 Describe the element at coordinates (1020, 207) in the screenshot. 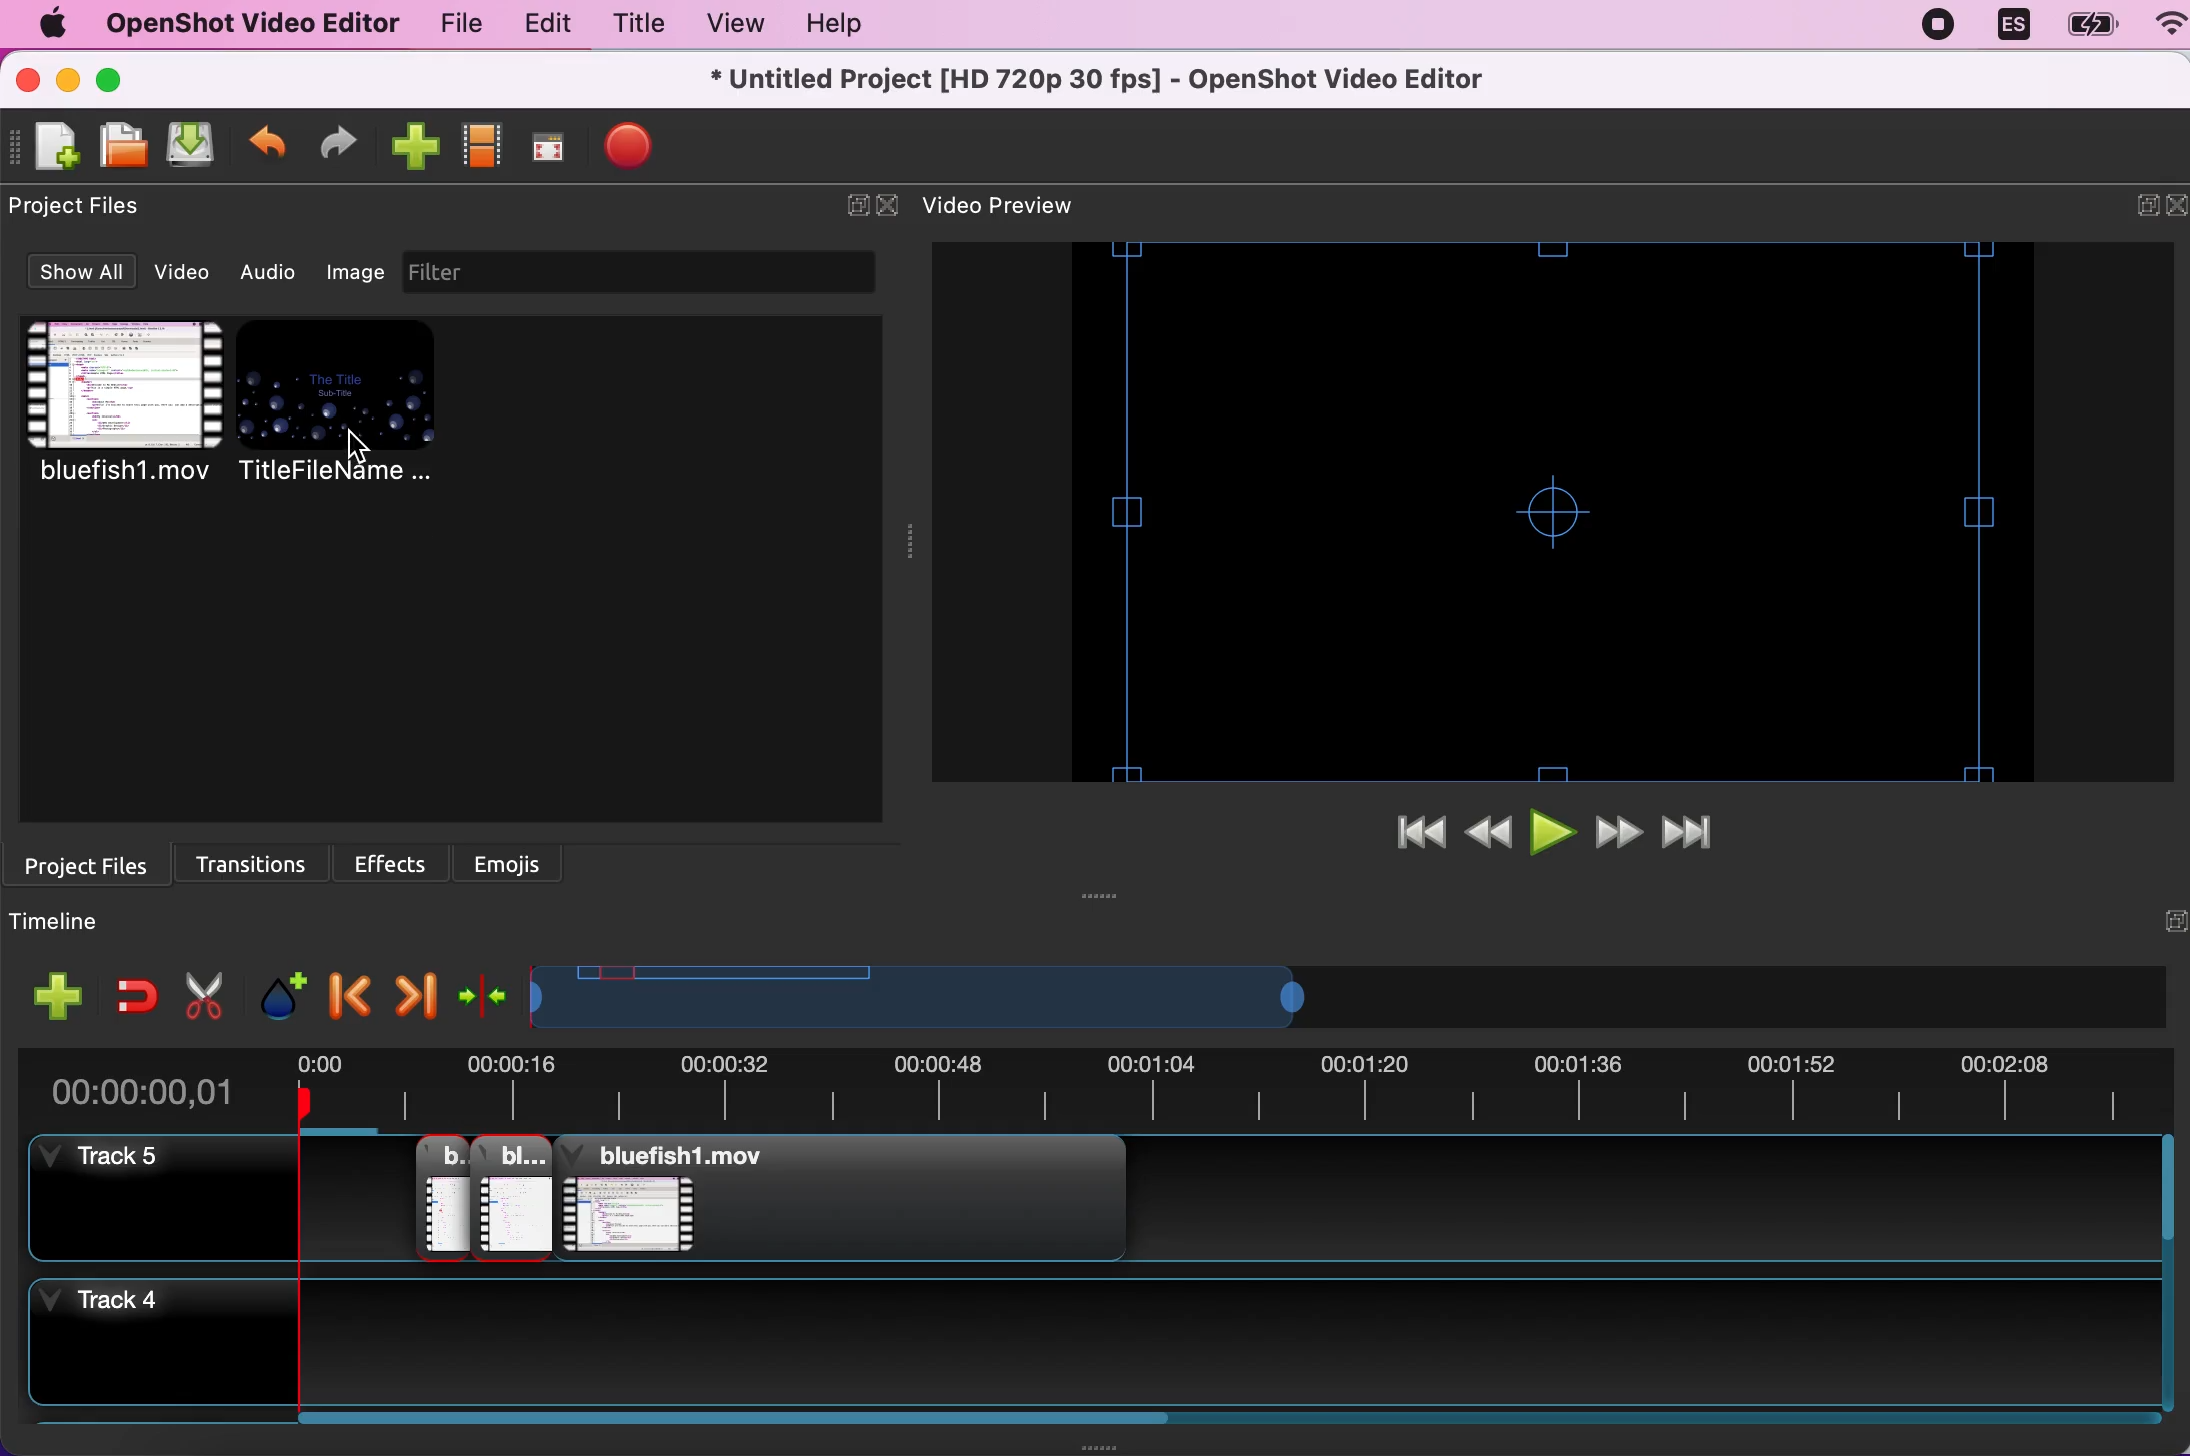

I see `video preview` at that location.